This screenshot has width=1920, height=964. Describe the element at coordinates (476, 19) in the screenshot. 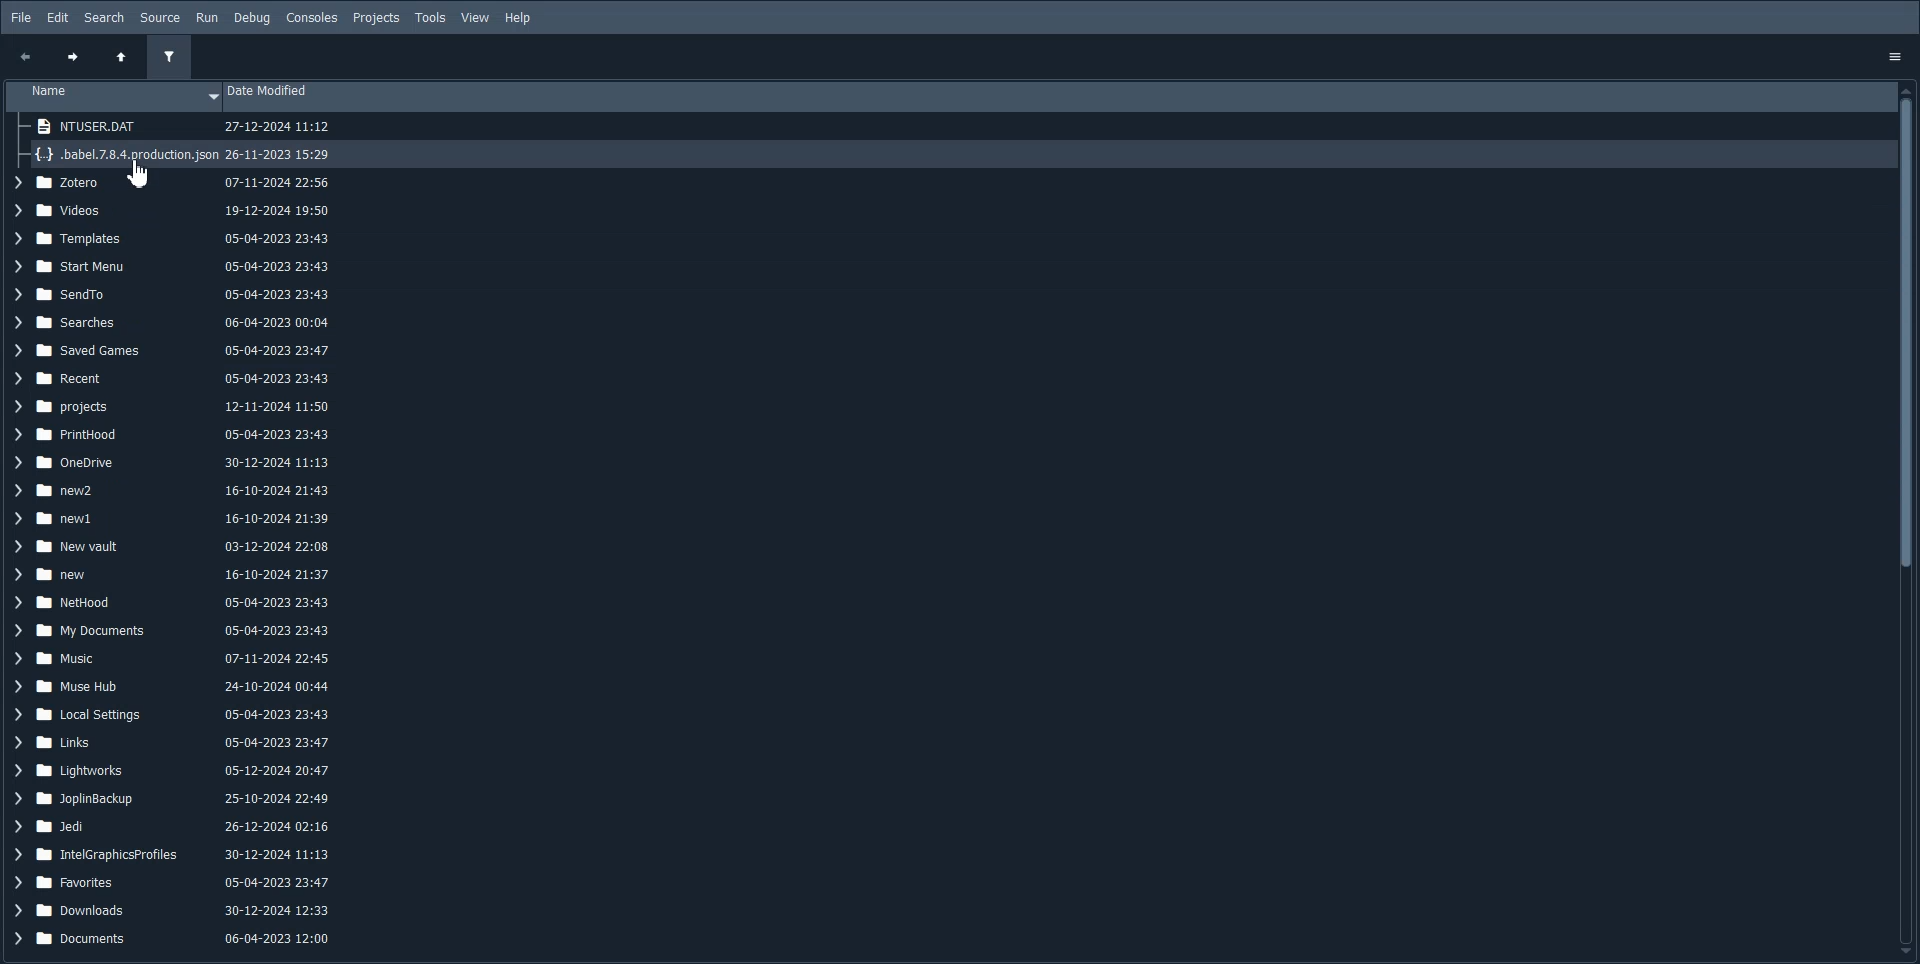

I see `View` at that location.